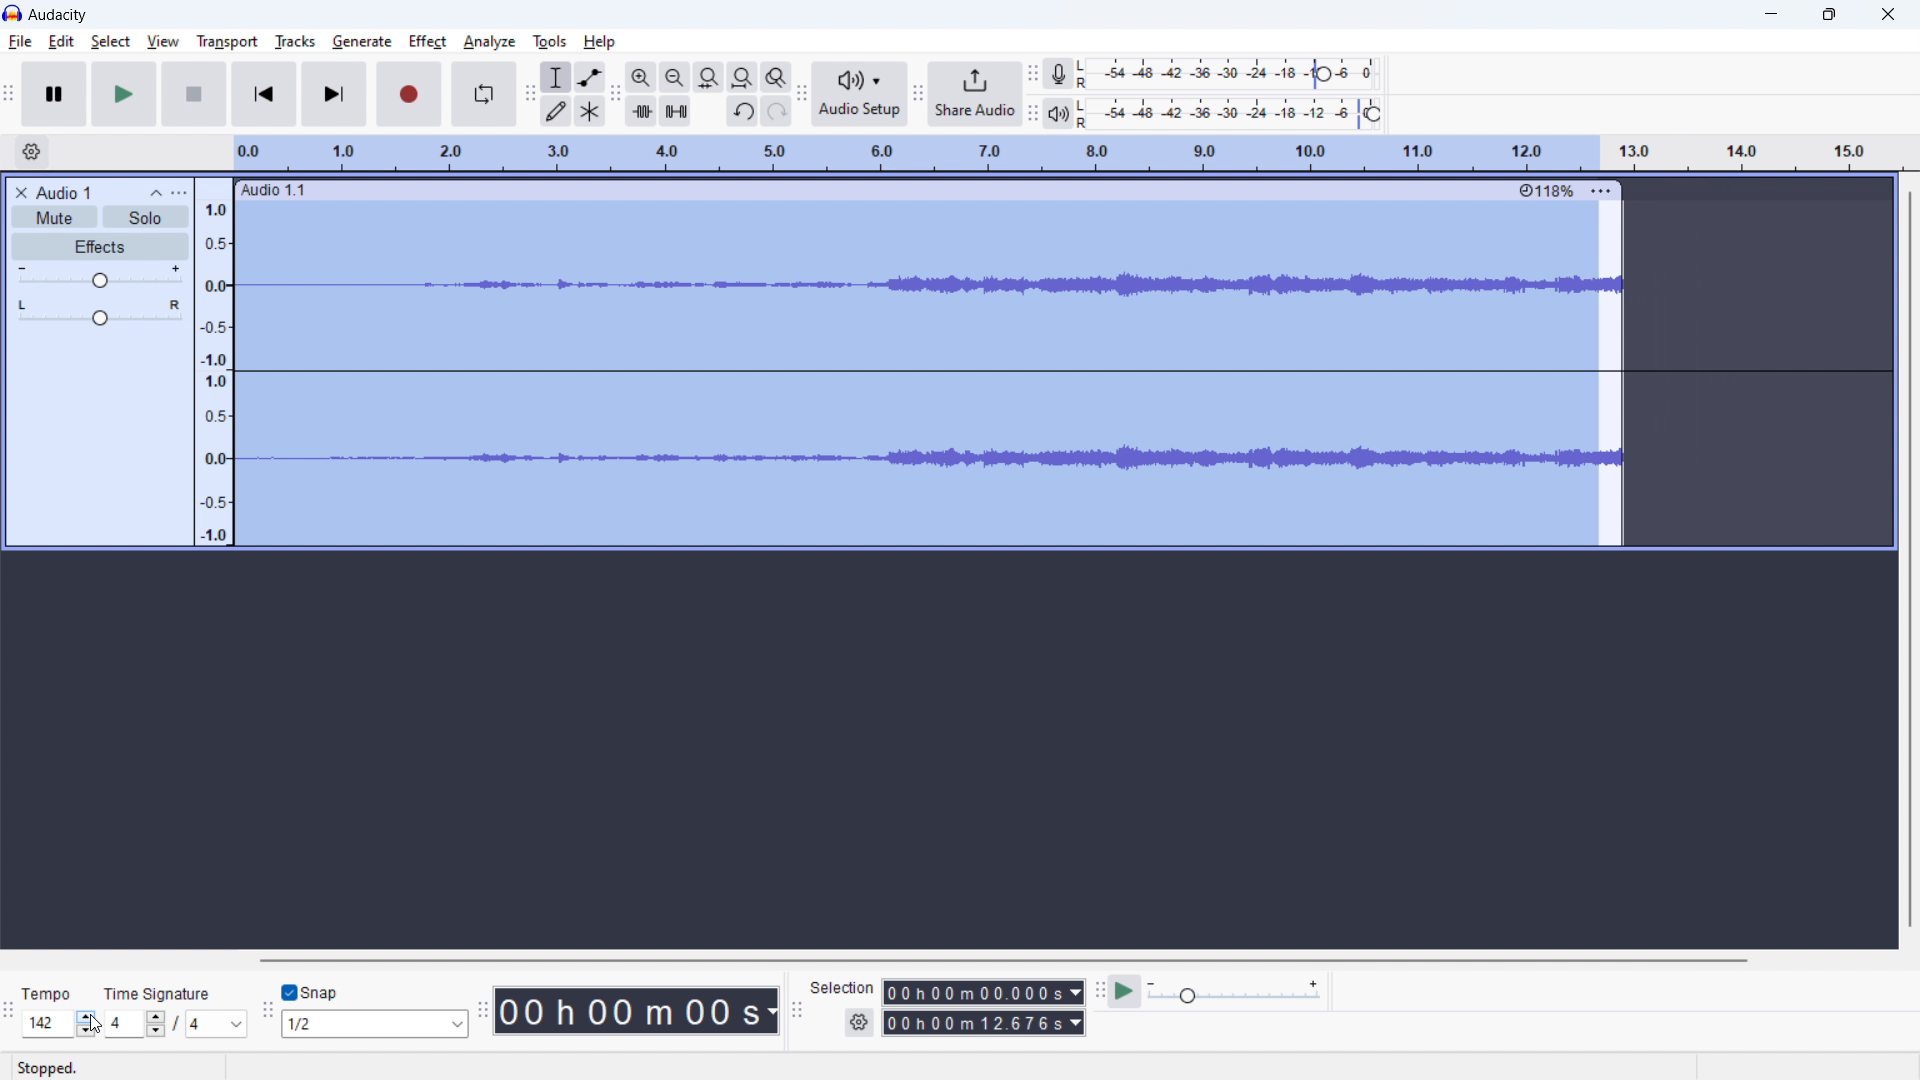 The image size is (1920, 1080). What do you see at coordinates (62, 42) in the screenshot?
I see `edit` at bounding box center [62, 42].